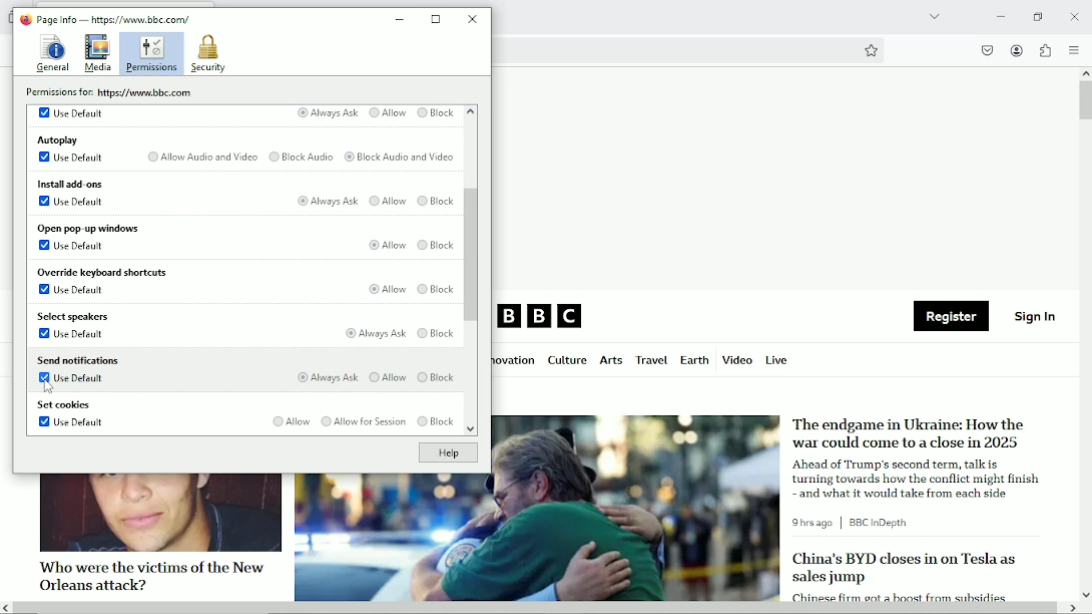 Image resolution: width=1092 pixels, height=614 pixels. Describe the element at coordinates (610, 362) in the screenshot. I see `Arts` at that location.